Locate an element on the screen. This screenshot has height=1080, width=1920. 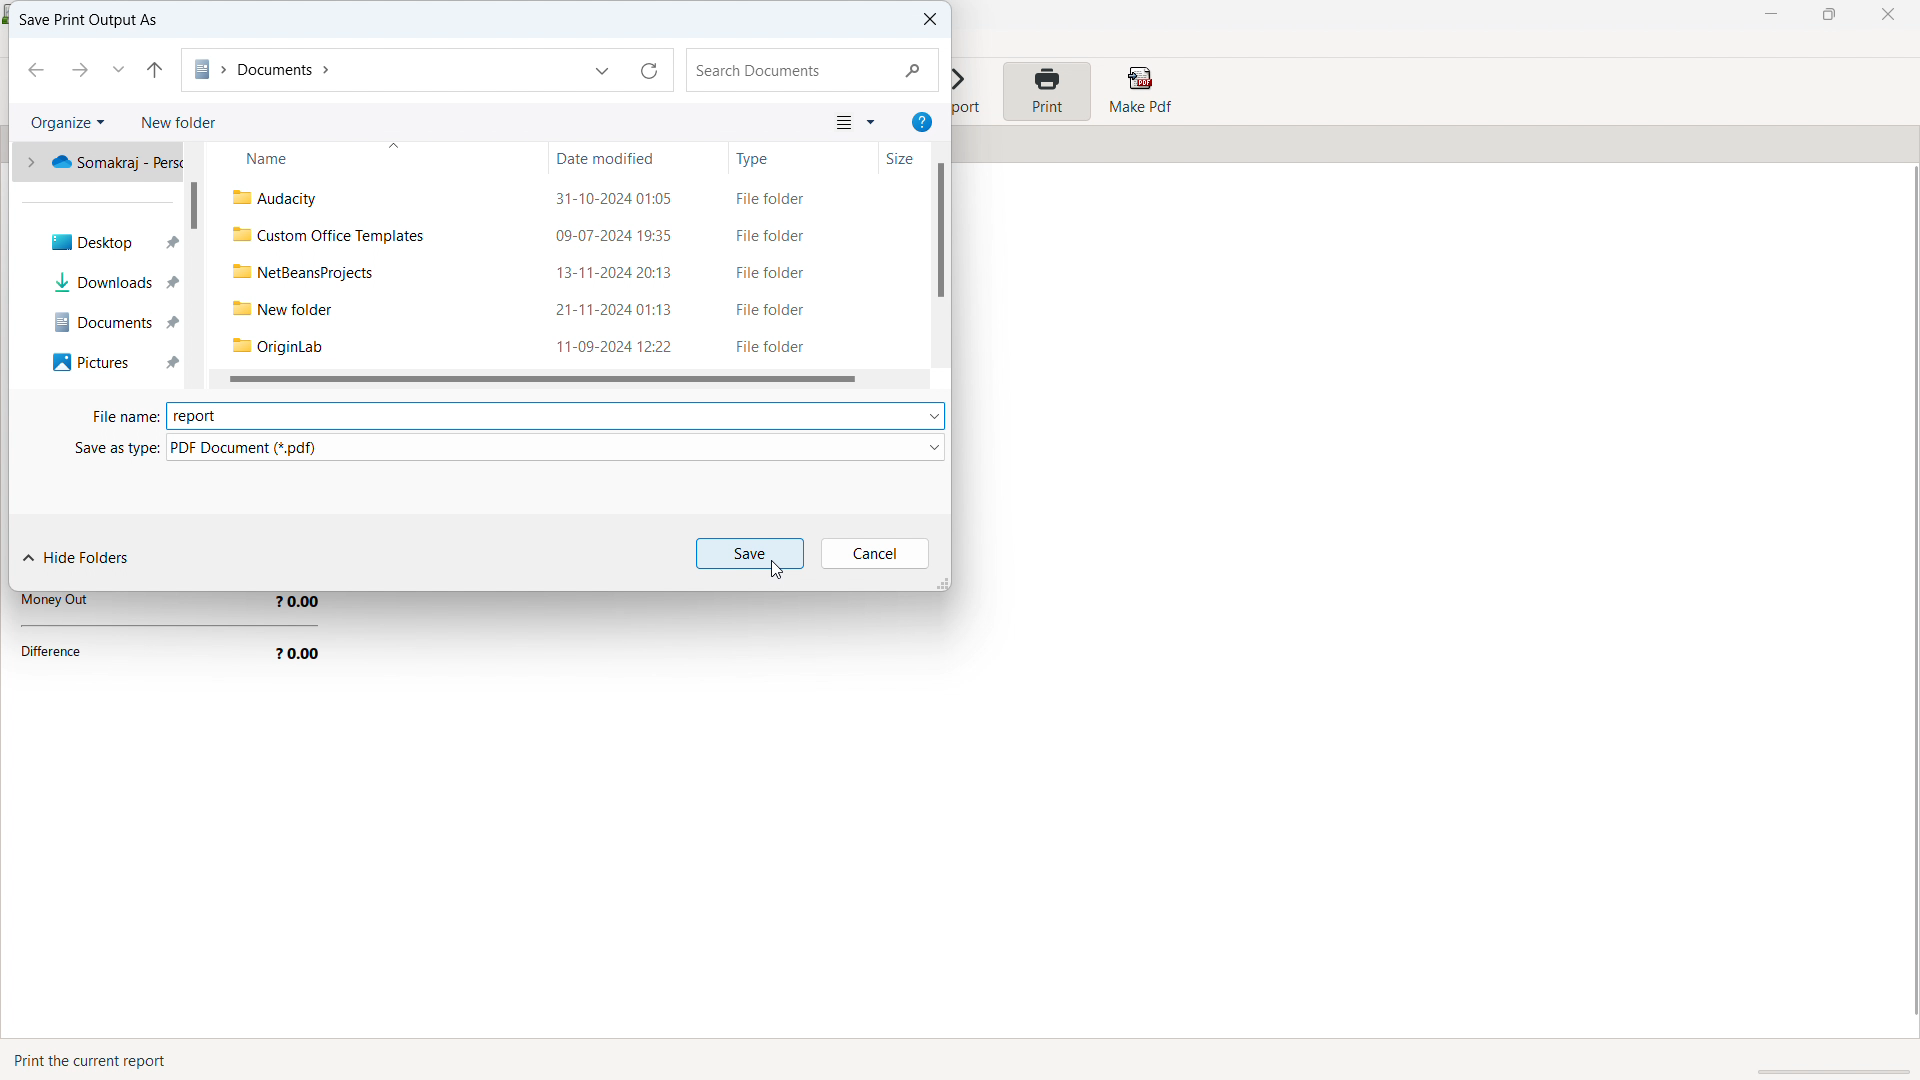
Desktop is located at coordinates (106, 245).